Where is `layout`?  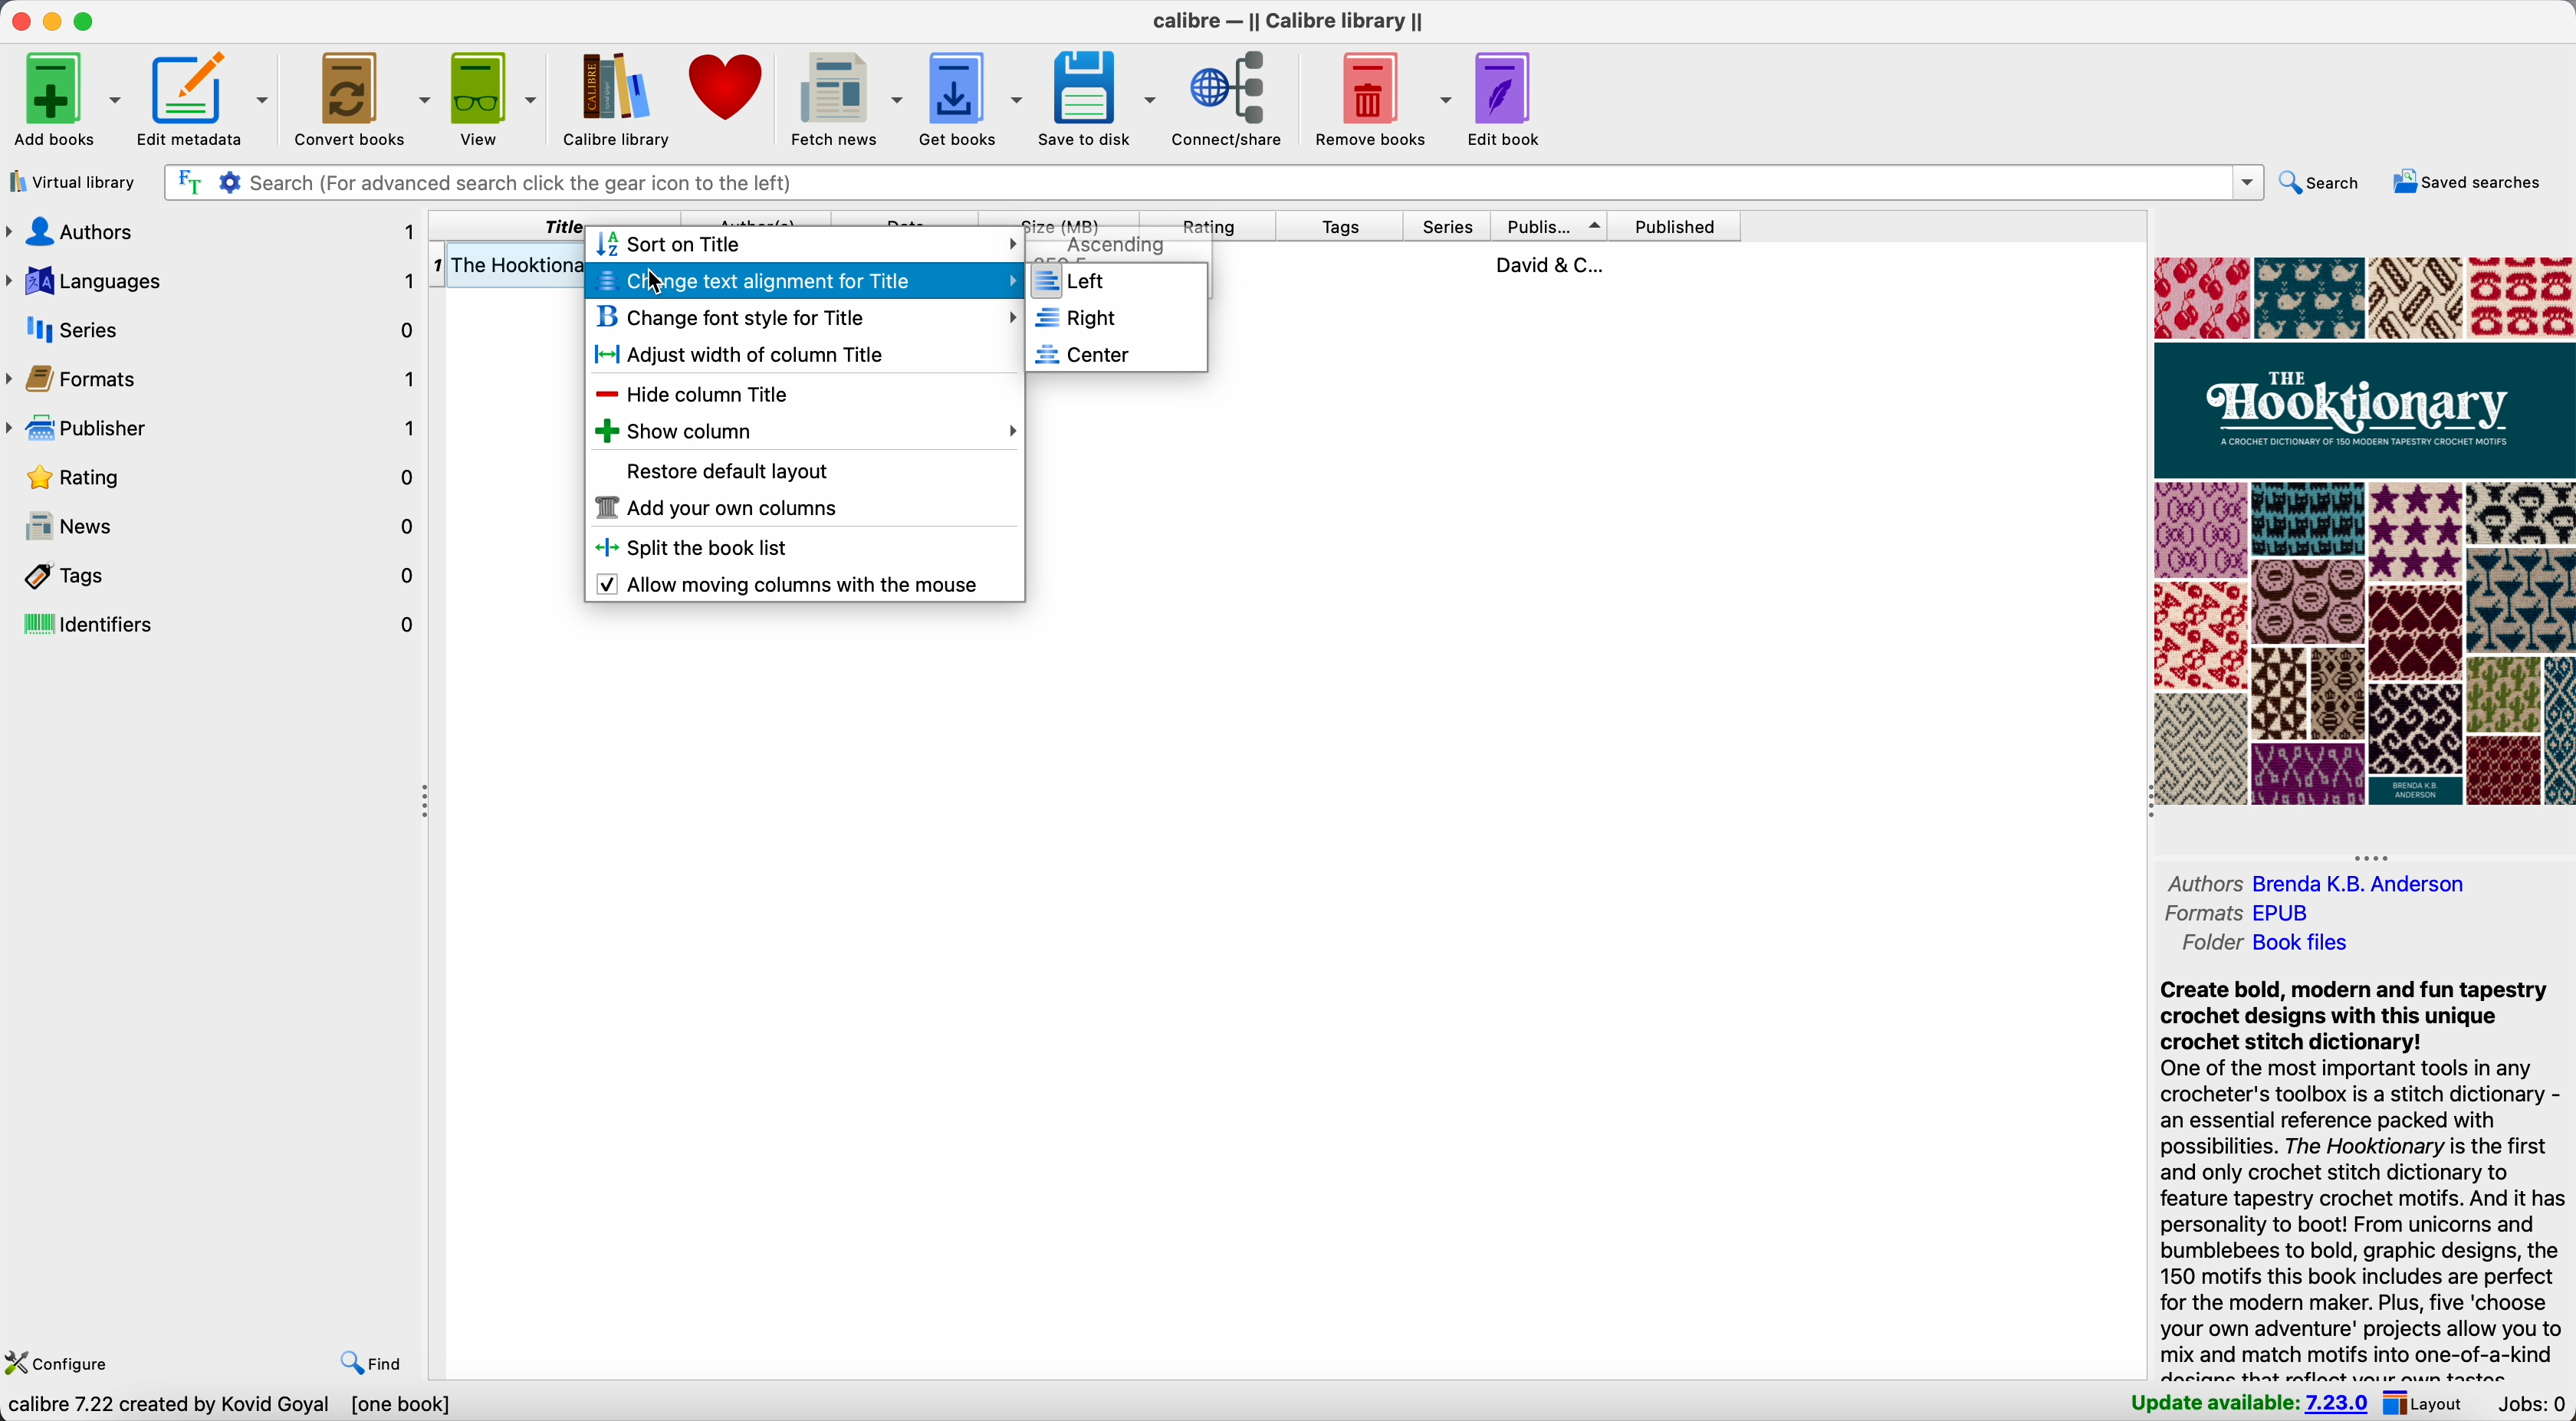
layout is located at coordinates (2433, 1404).